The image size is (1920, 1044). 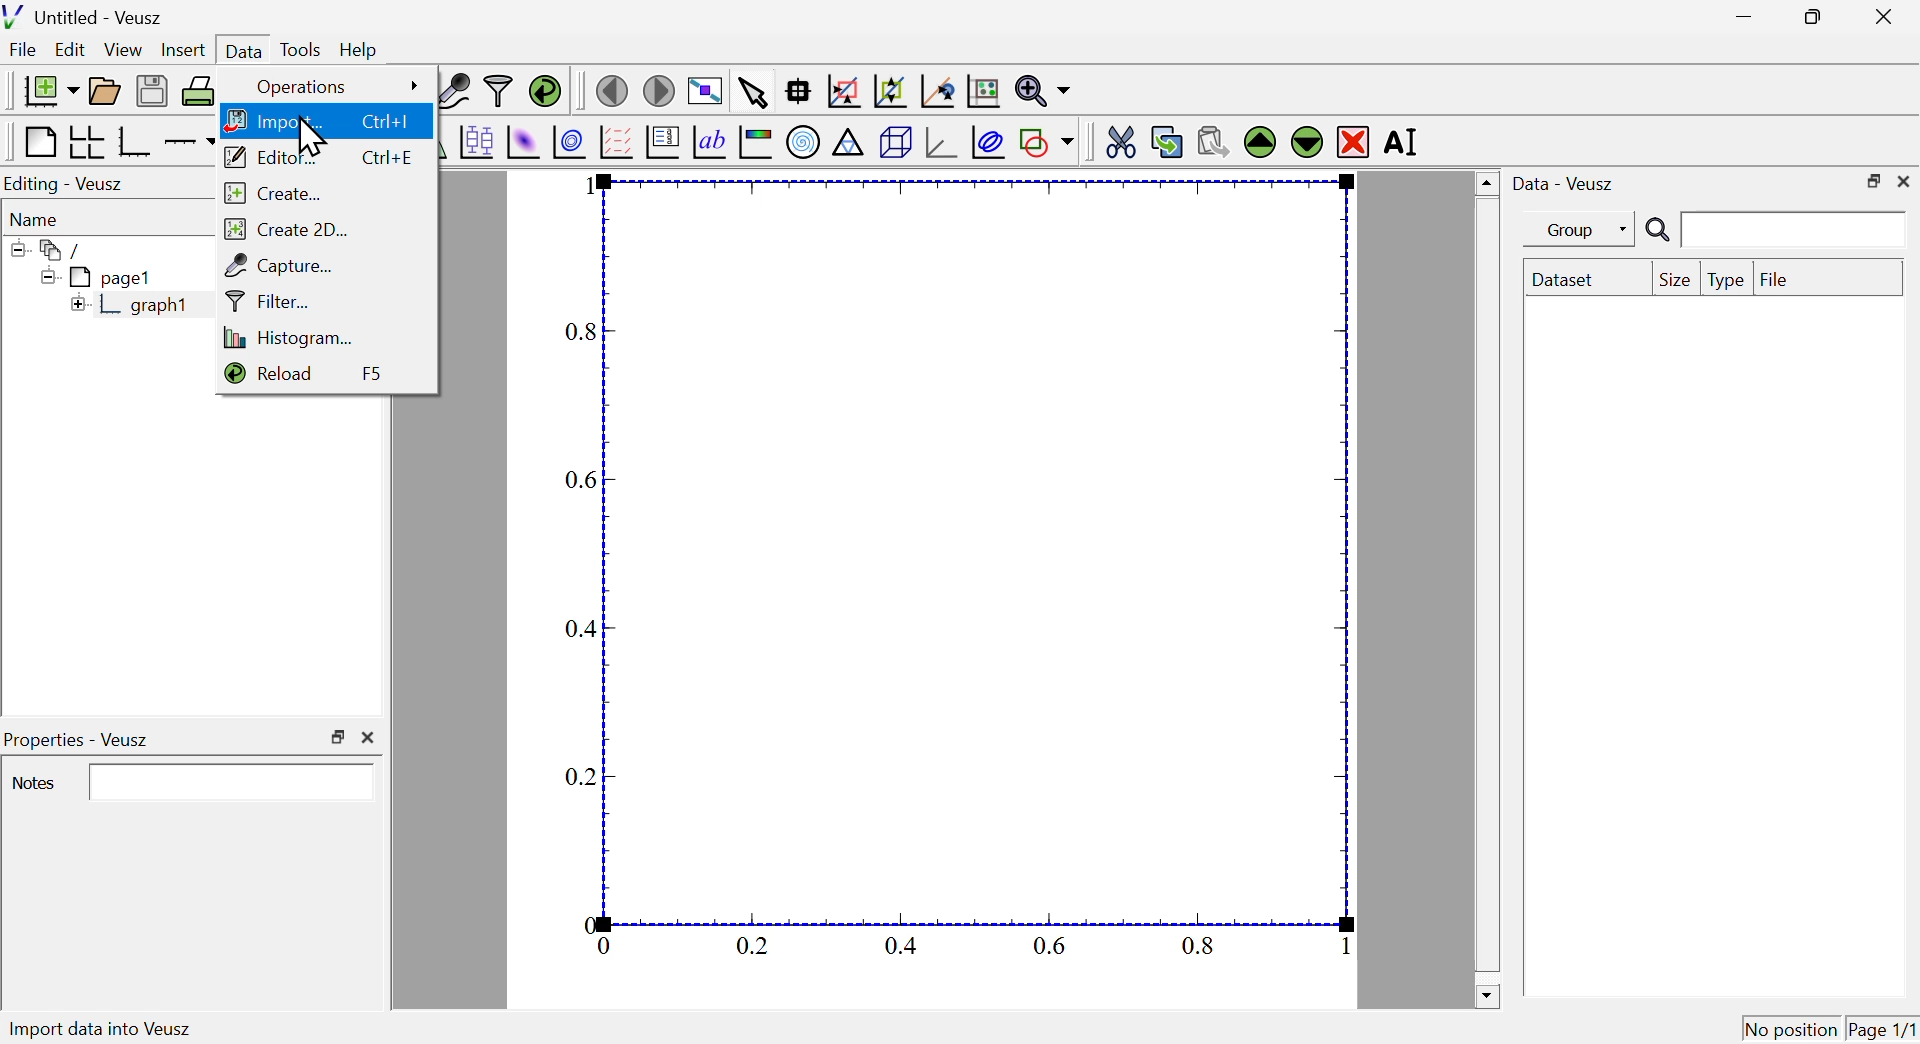 I want to click on dataset, so click(x=1568, y=279).